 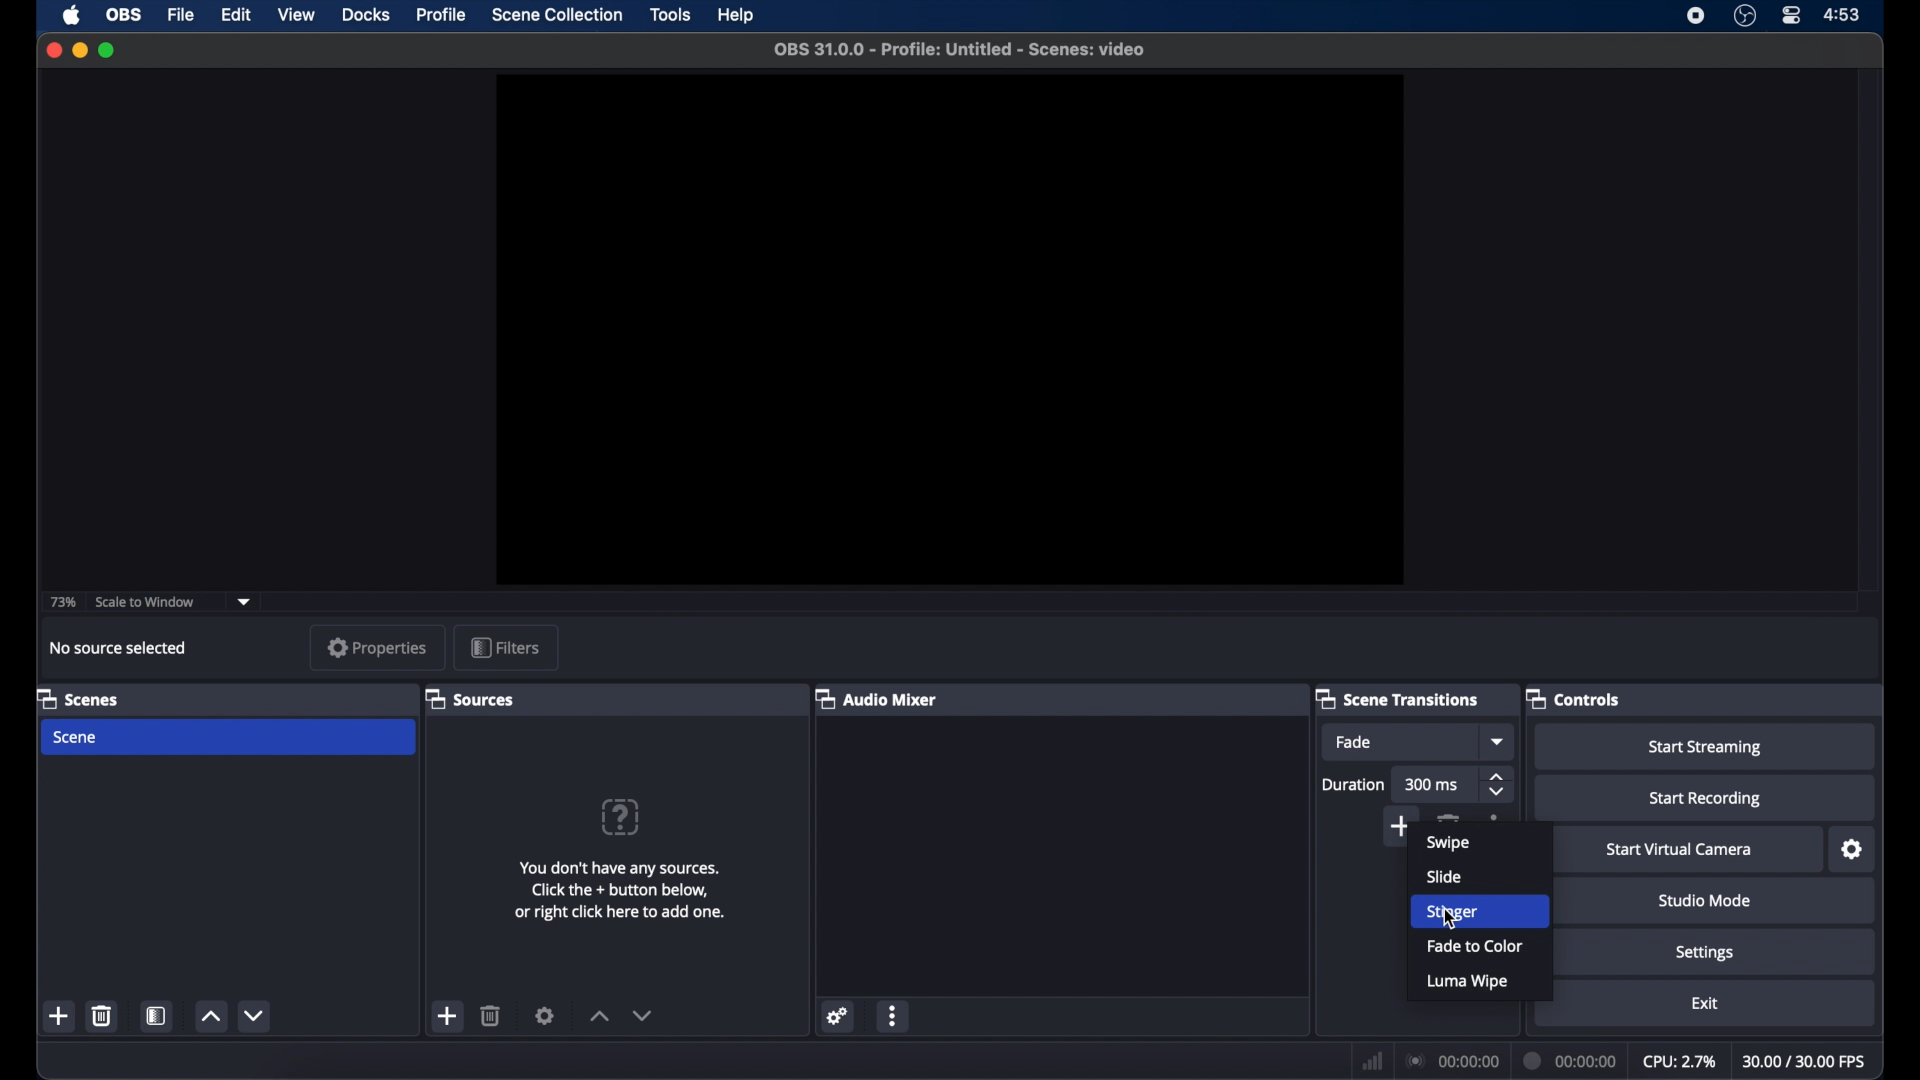 I want to click on increment, so click(x=210, y=1018).